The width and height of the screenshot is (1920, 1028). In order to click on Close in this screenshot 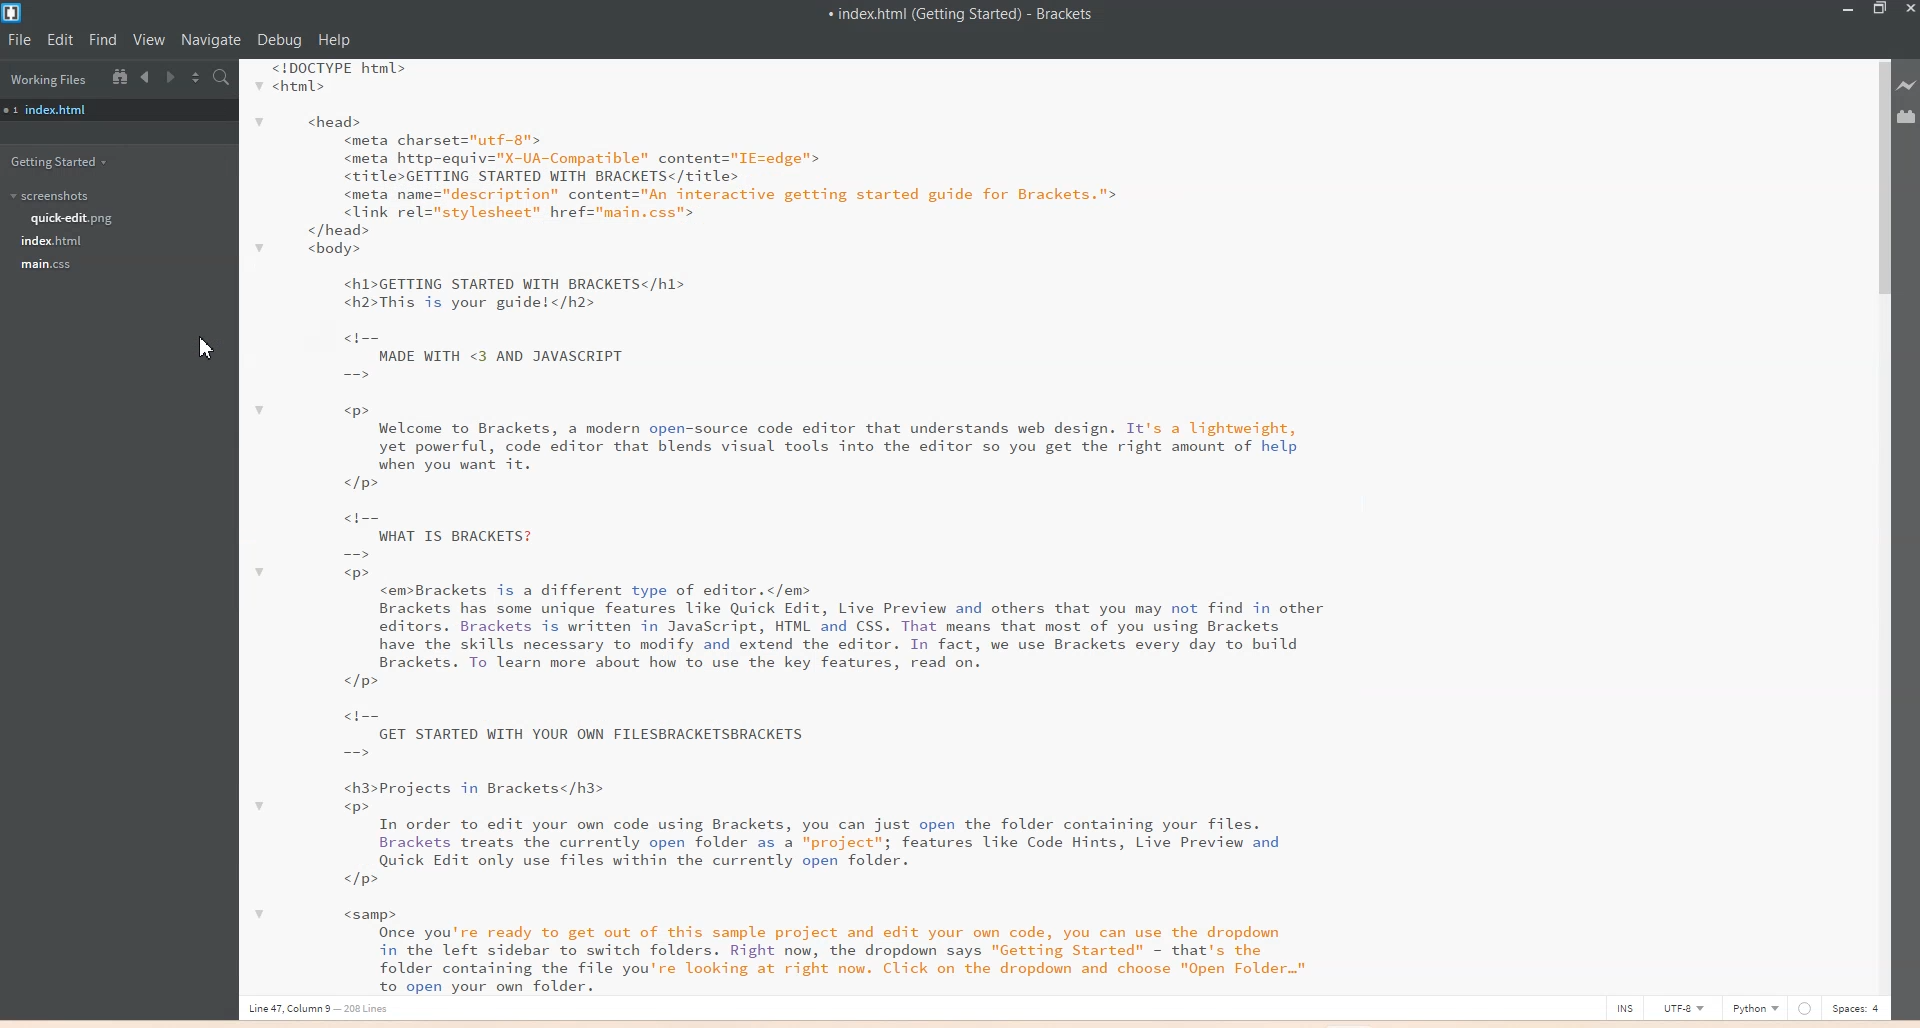, I will do `click(1908, 11)`.